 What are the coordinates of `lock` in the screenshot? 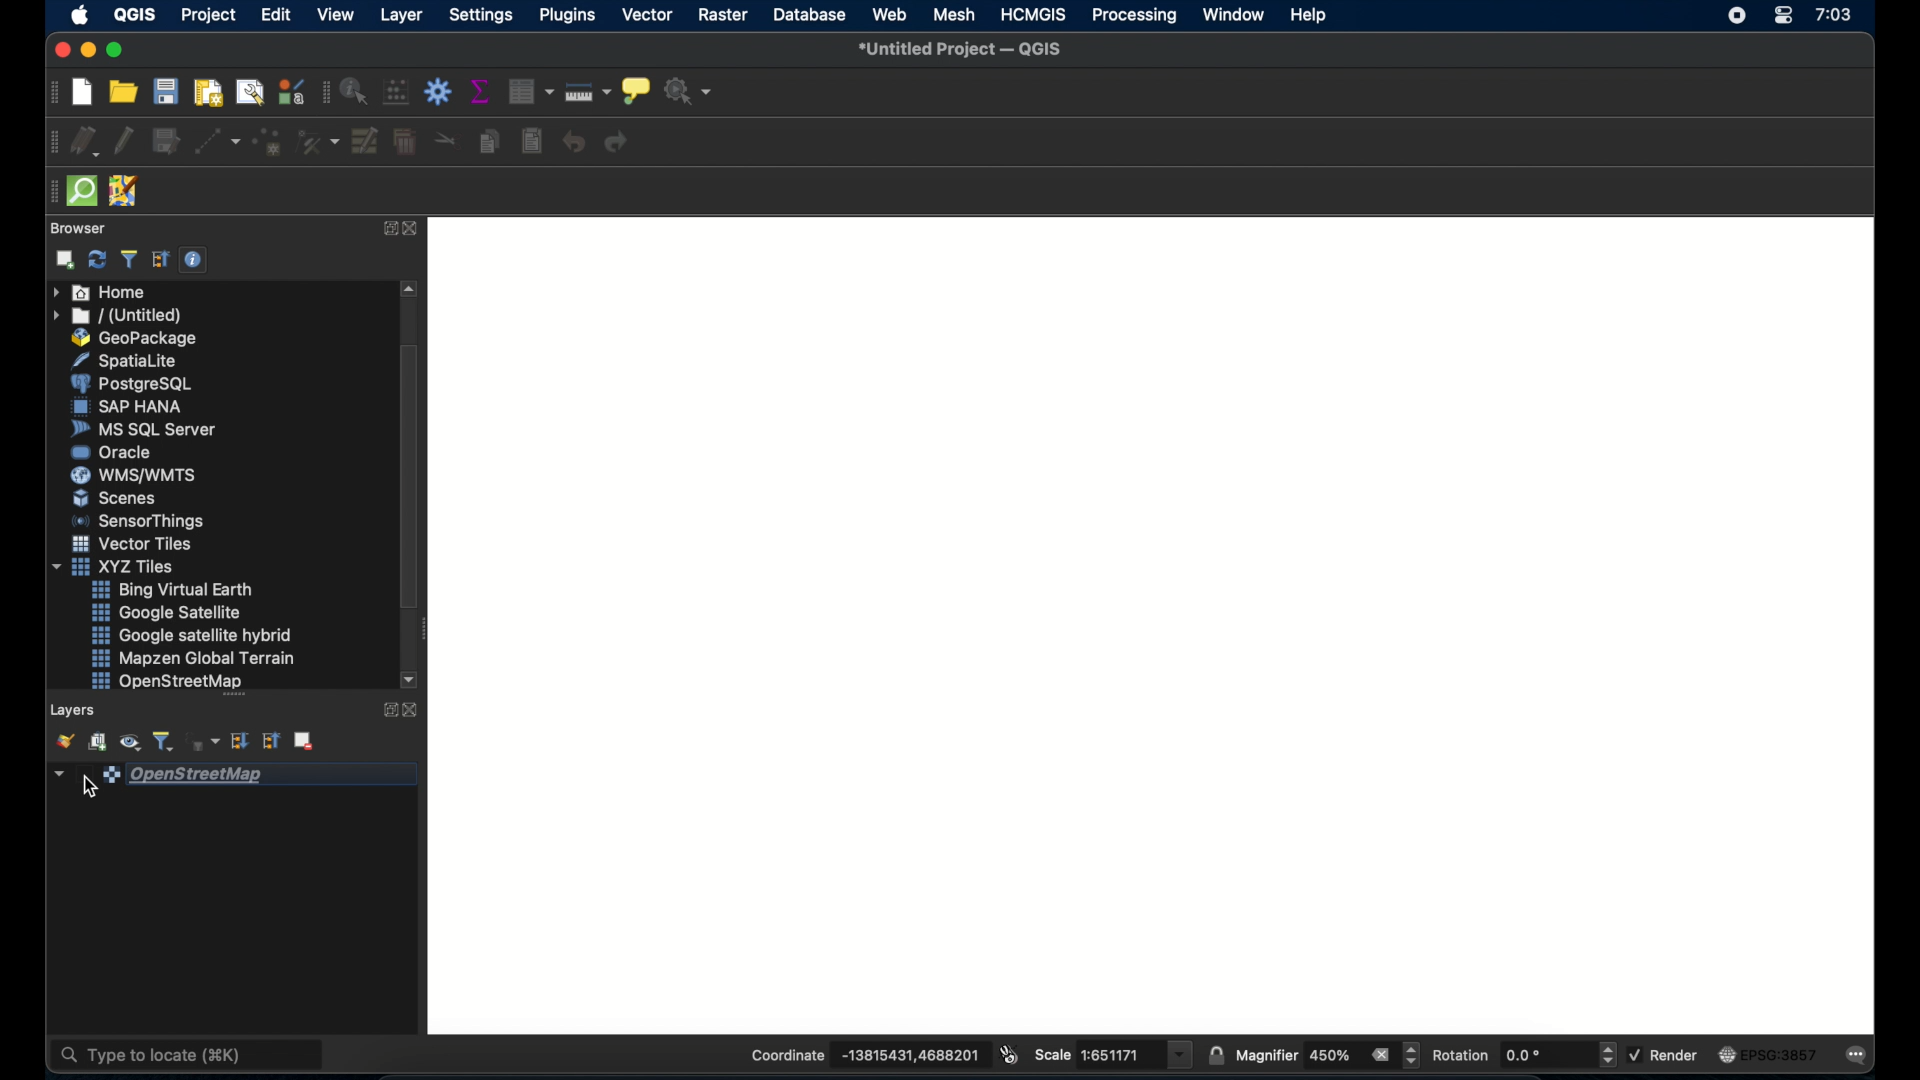 It's located at (1215, 1056).